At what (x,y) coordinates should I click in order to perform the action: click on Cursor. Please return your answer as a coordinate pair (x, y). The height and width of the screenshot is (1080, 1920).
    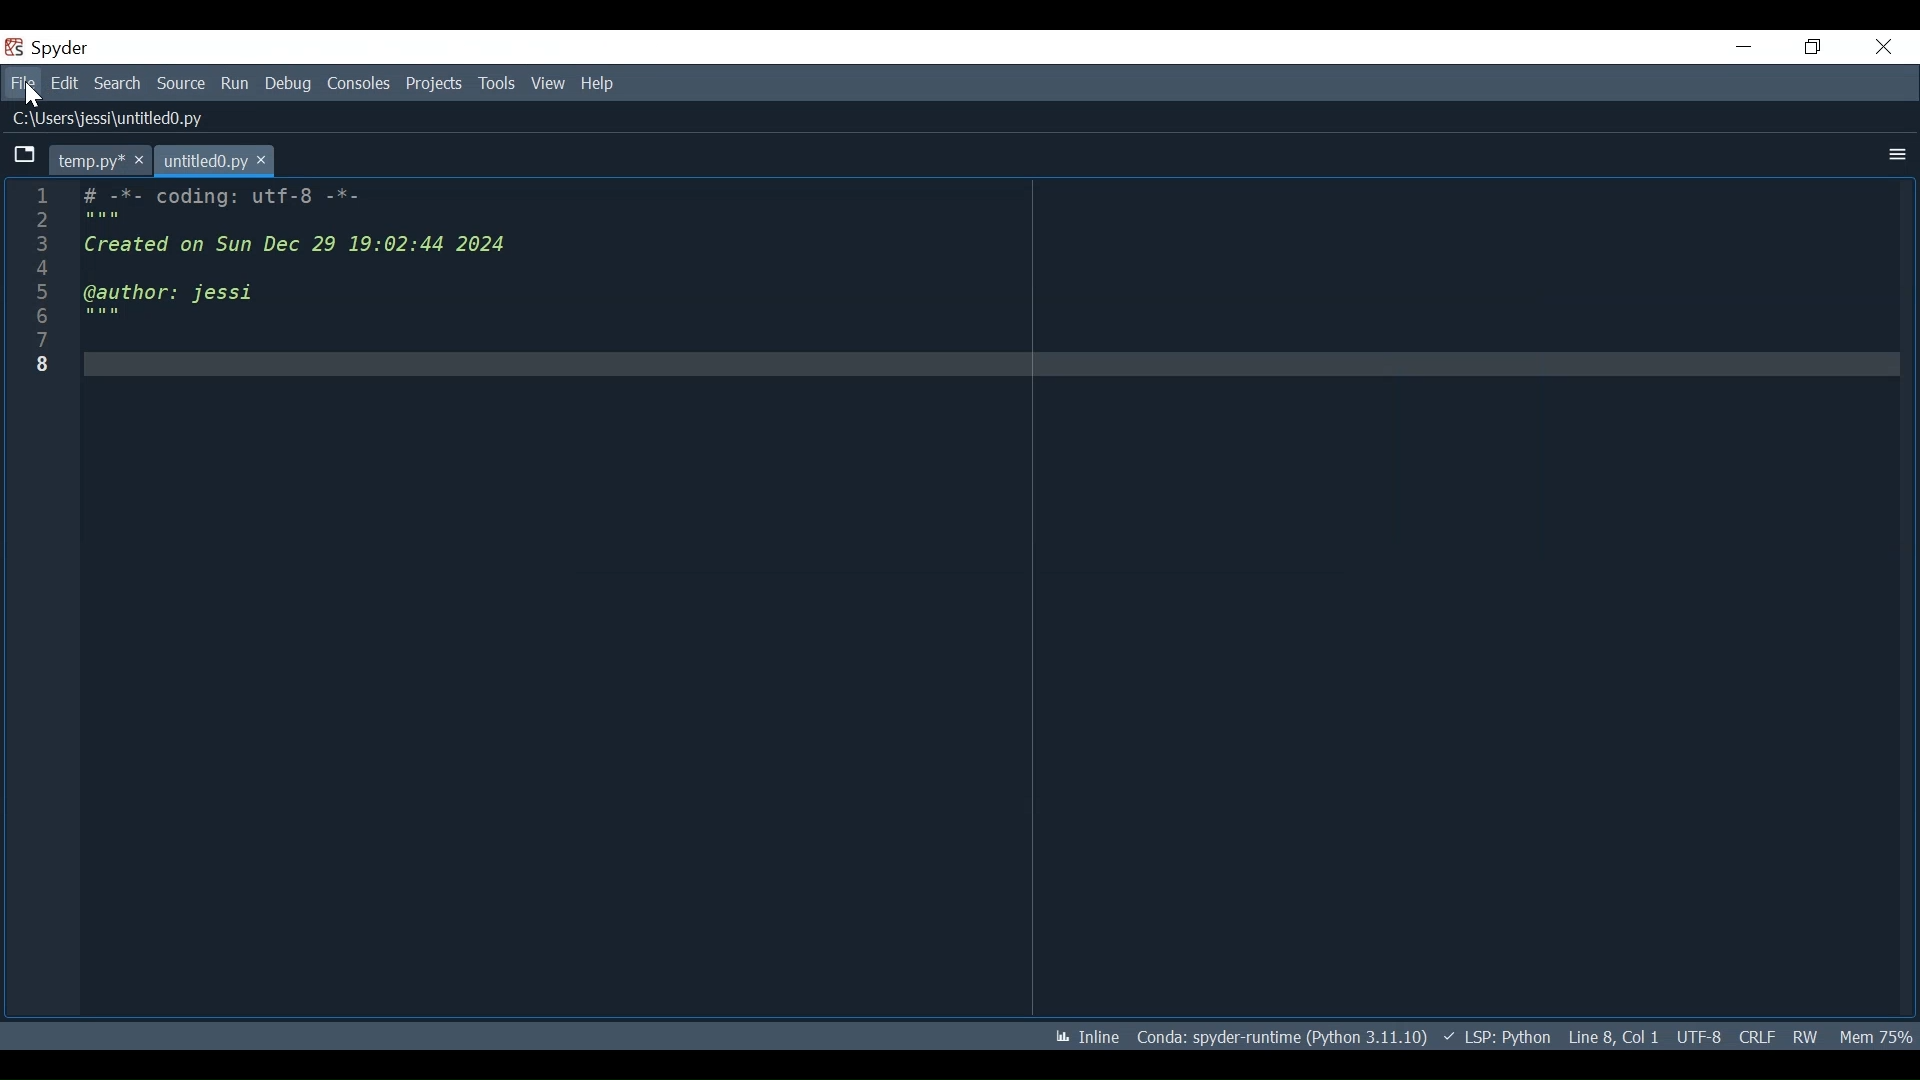
    Looking at the image, I should click on (31, 96).